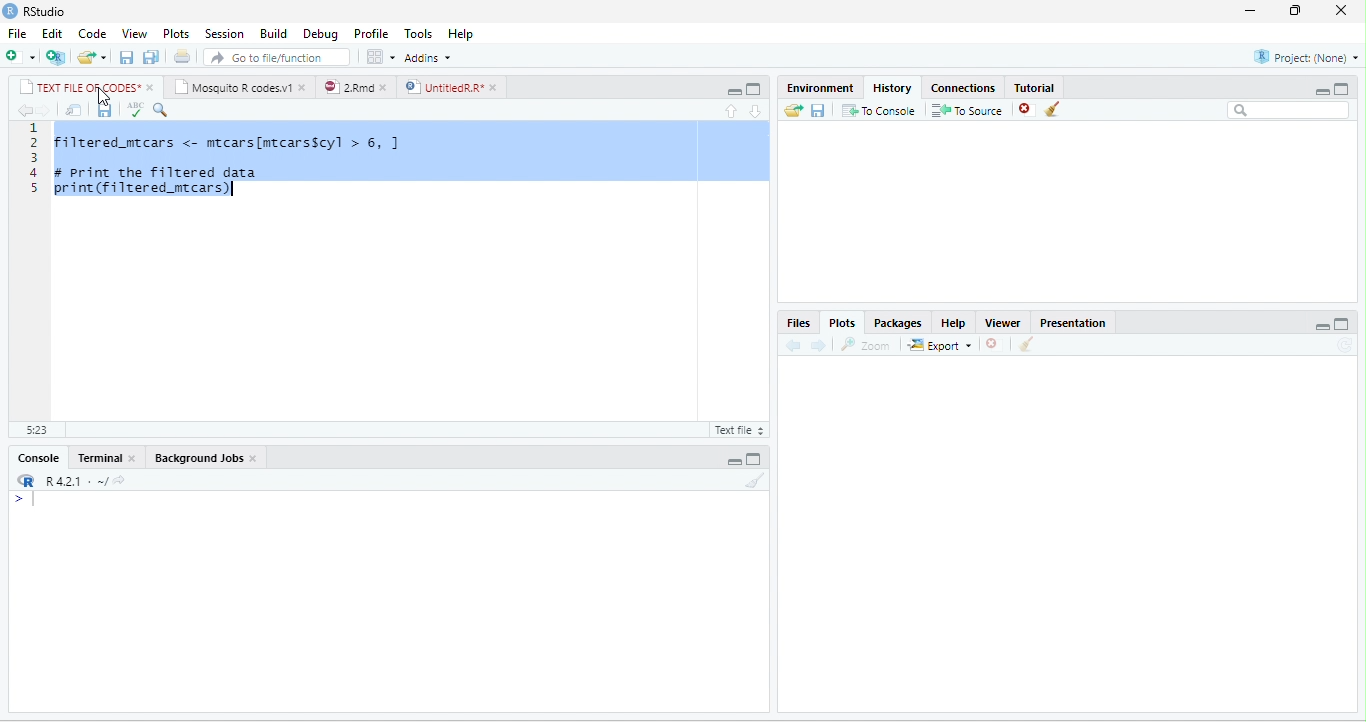  What do you see at coordinates (820, 88) in the screenshot?
I see `Environment` at bounding box center [820, 88].